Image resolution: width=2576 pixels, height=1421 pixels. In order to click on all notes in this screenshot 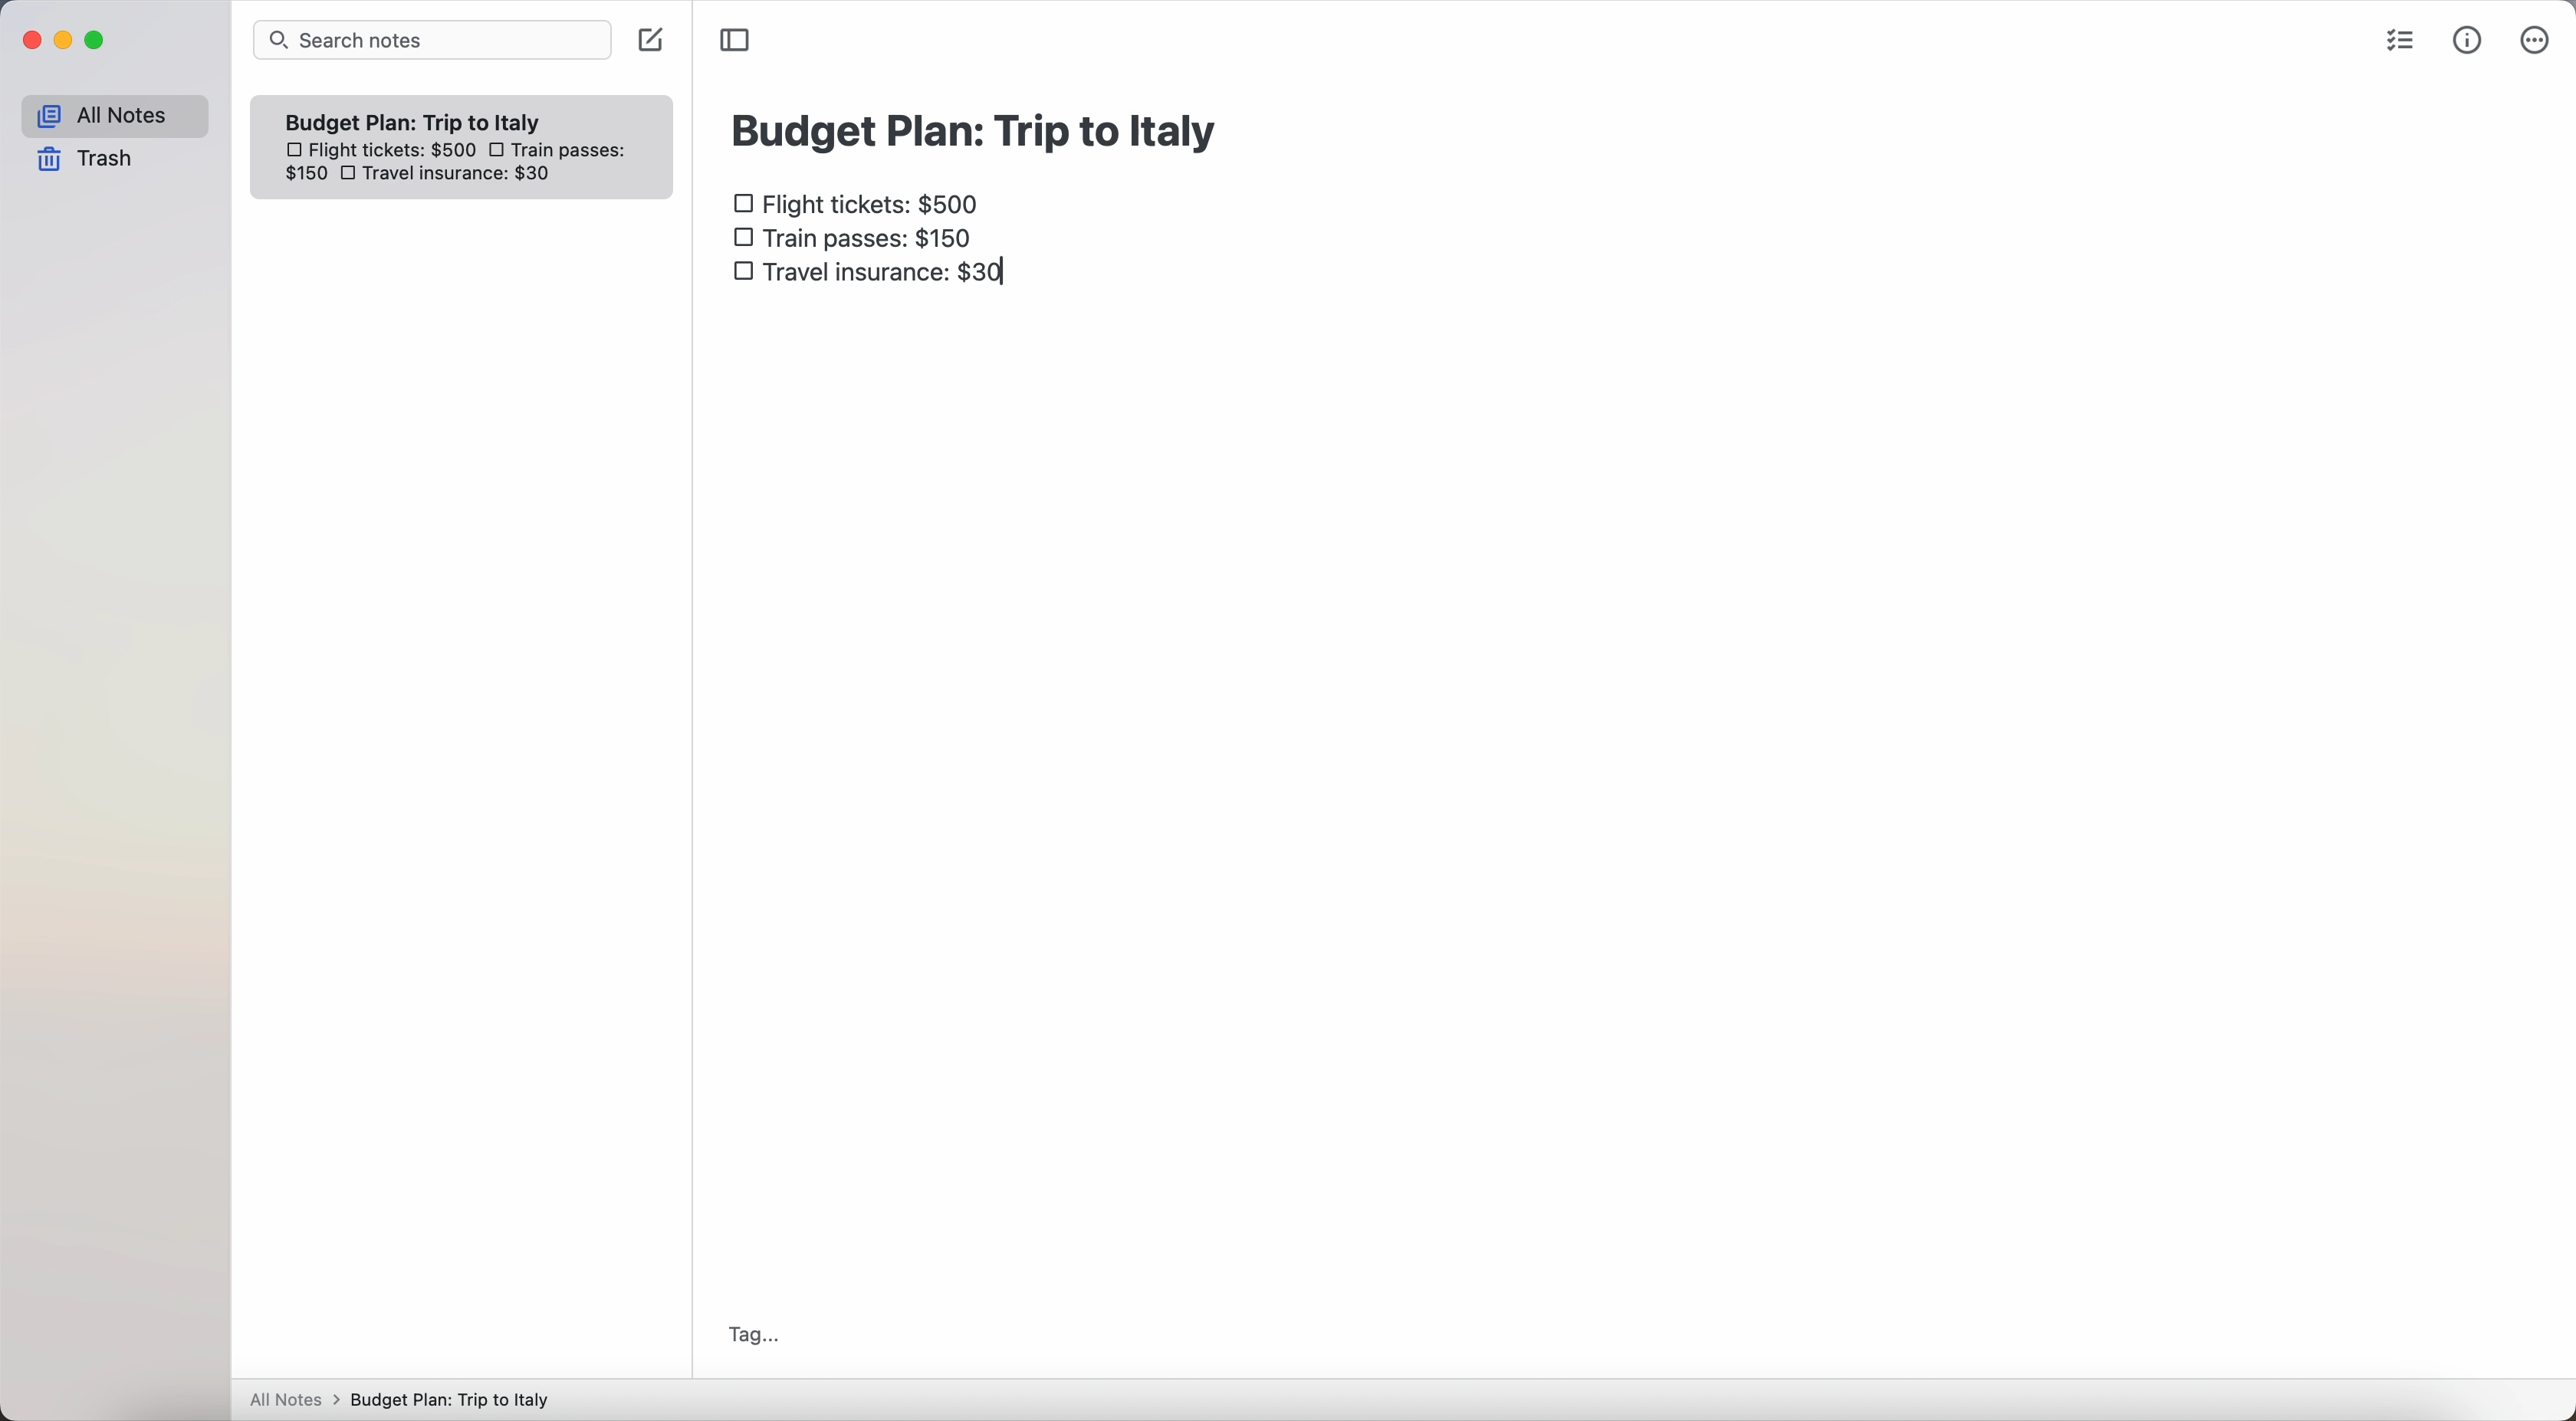, I will do `click(113, 116)`.